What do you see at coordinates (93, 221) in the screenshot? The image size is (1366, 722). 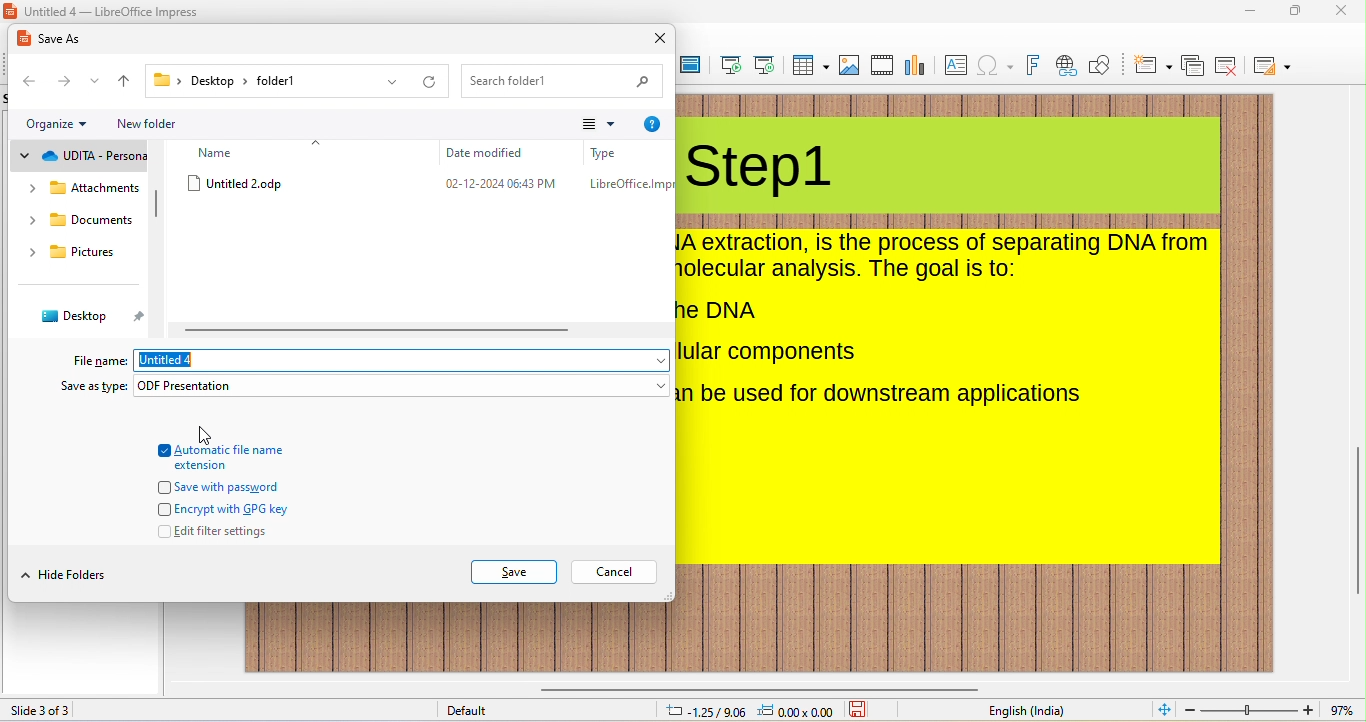 I see `documents` at bounding box center [93, 221].